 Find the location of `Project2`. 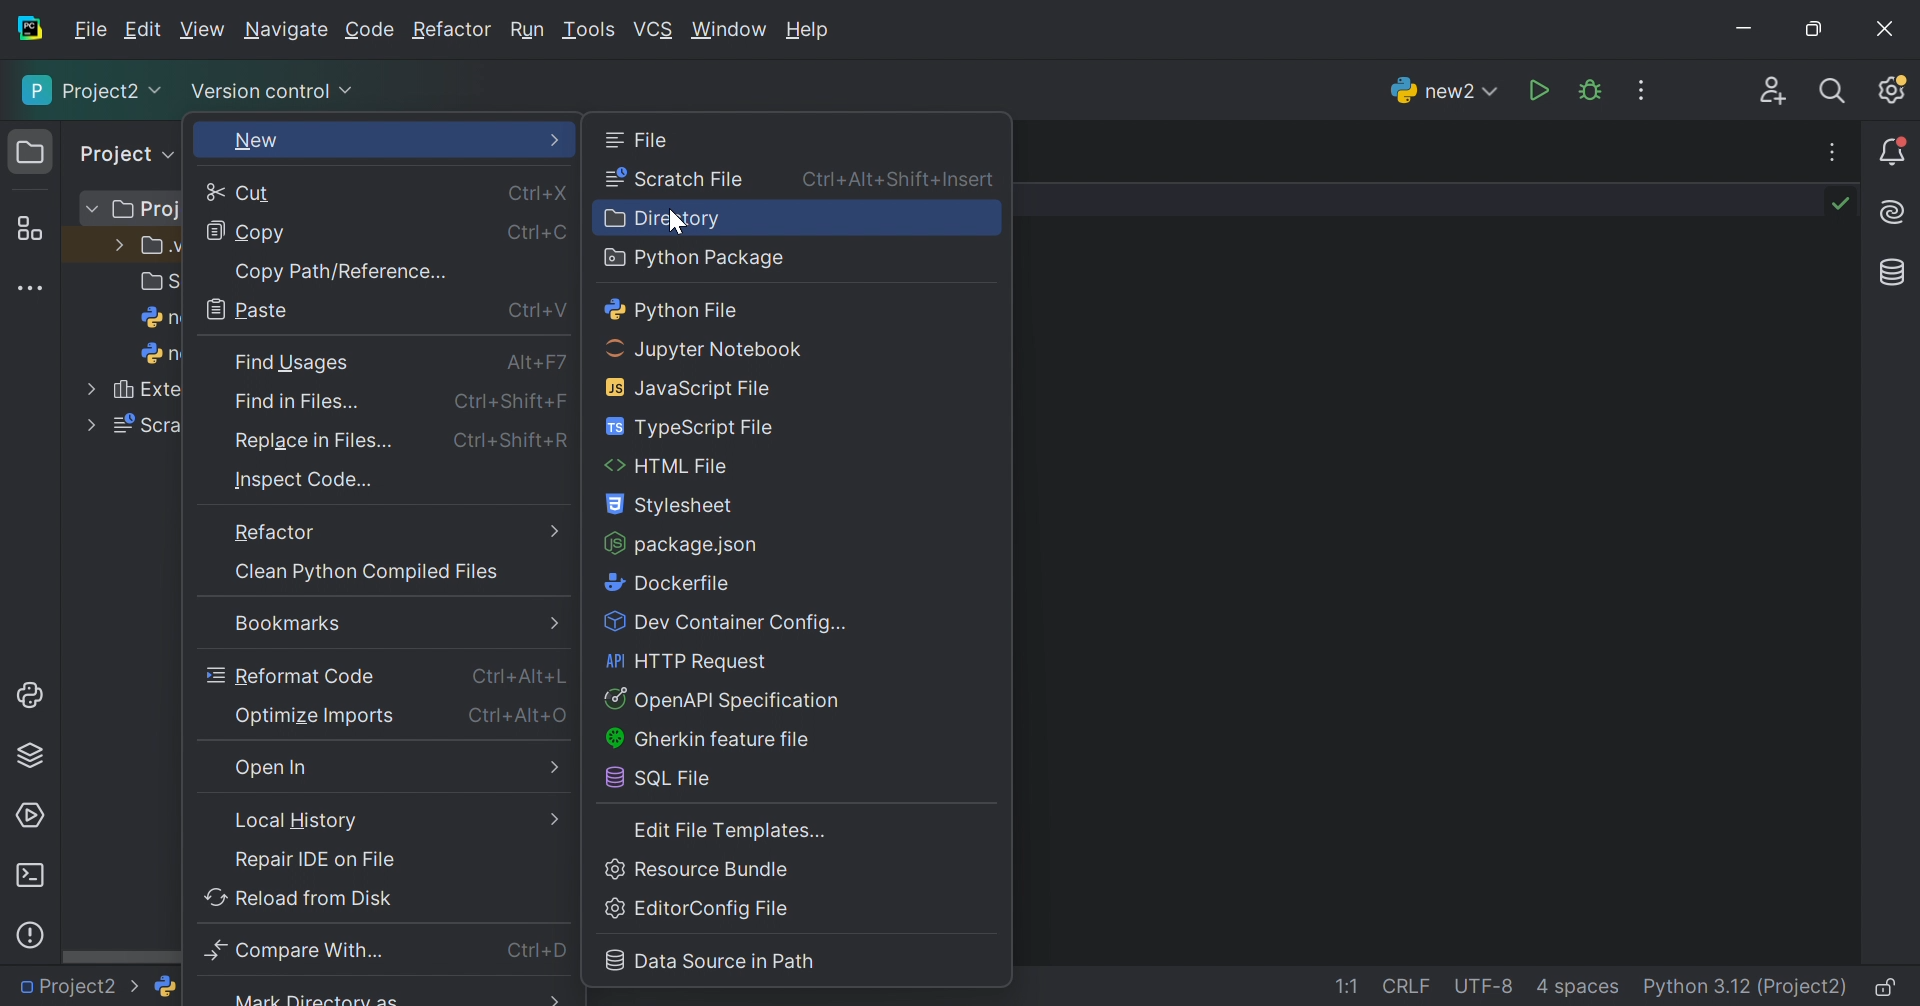

Project2 is located at coordinates (71, 987).